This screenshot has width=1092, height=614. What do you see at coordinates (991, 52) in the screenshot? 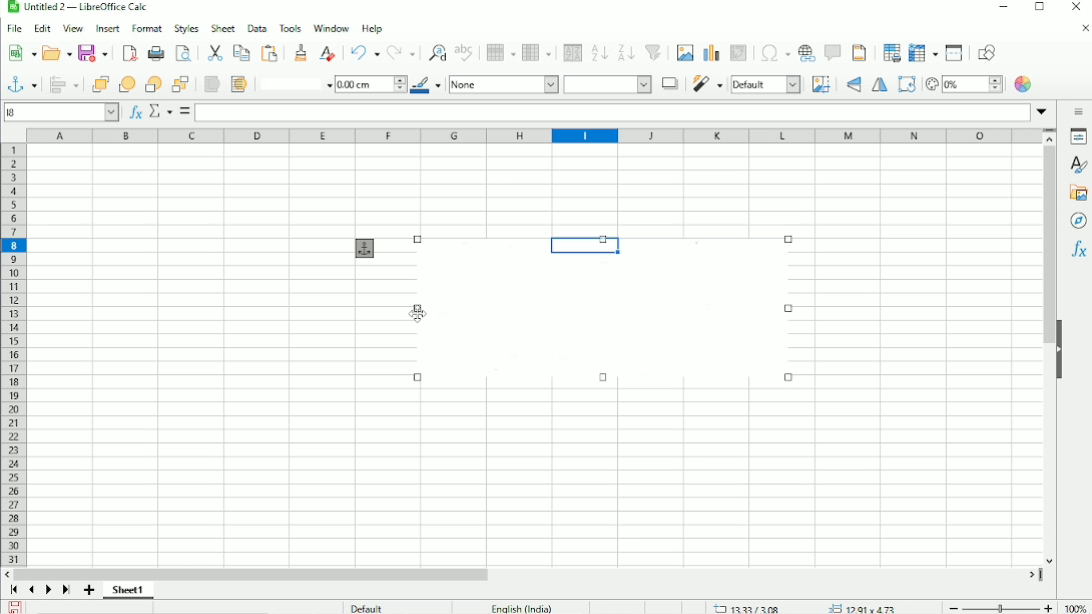
I see `Show Draw functions ` at bounding box center [991, 52].